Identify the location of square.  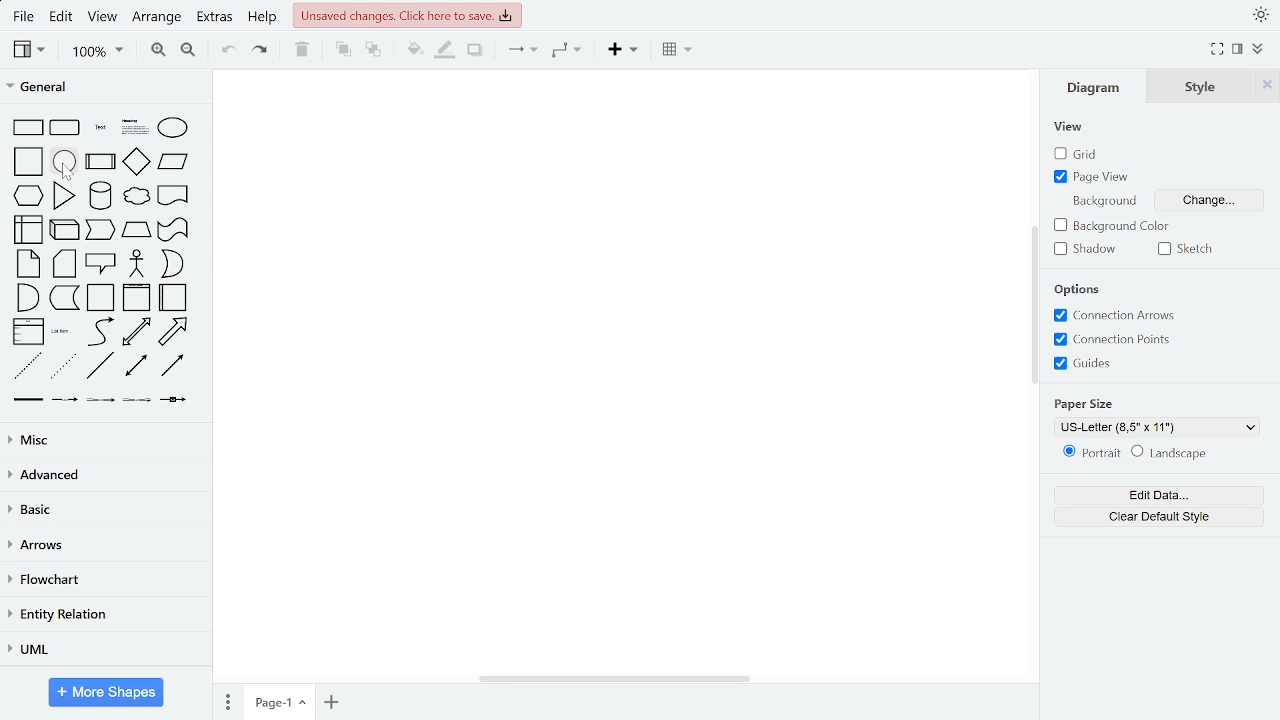
(30, 162).